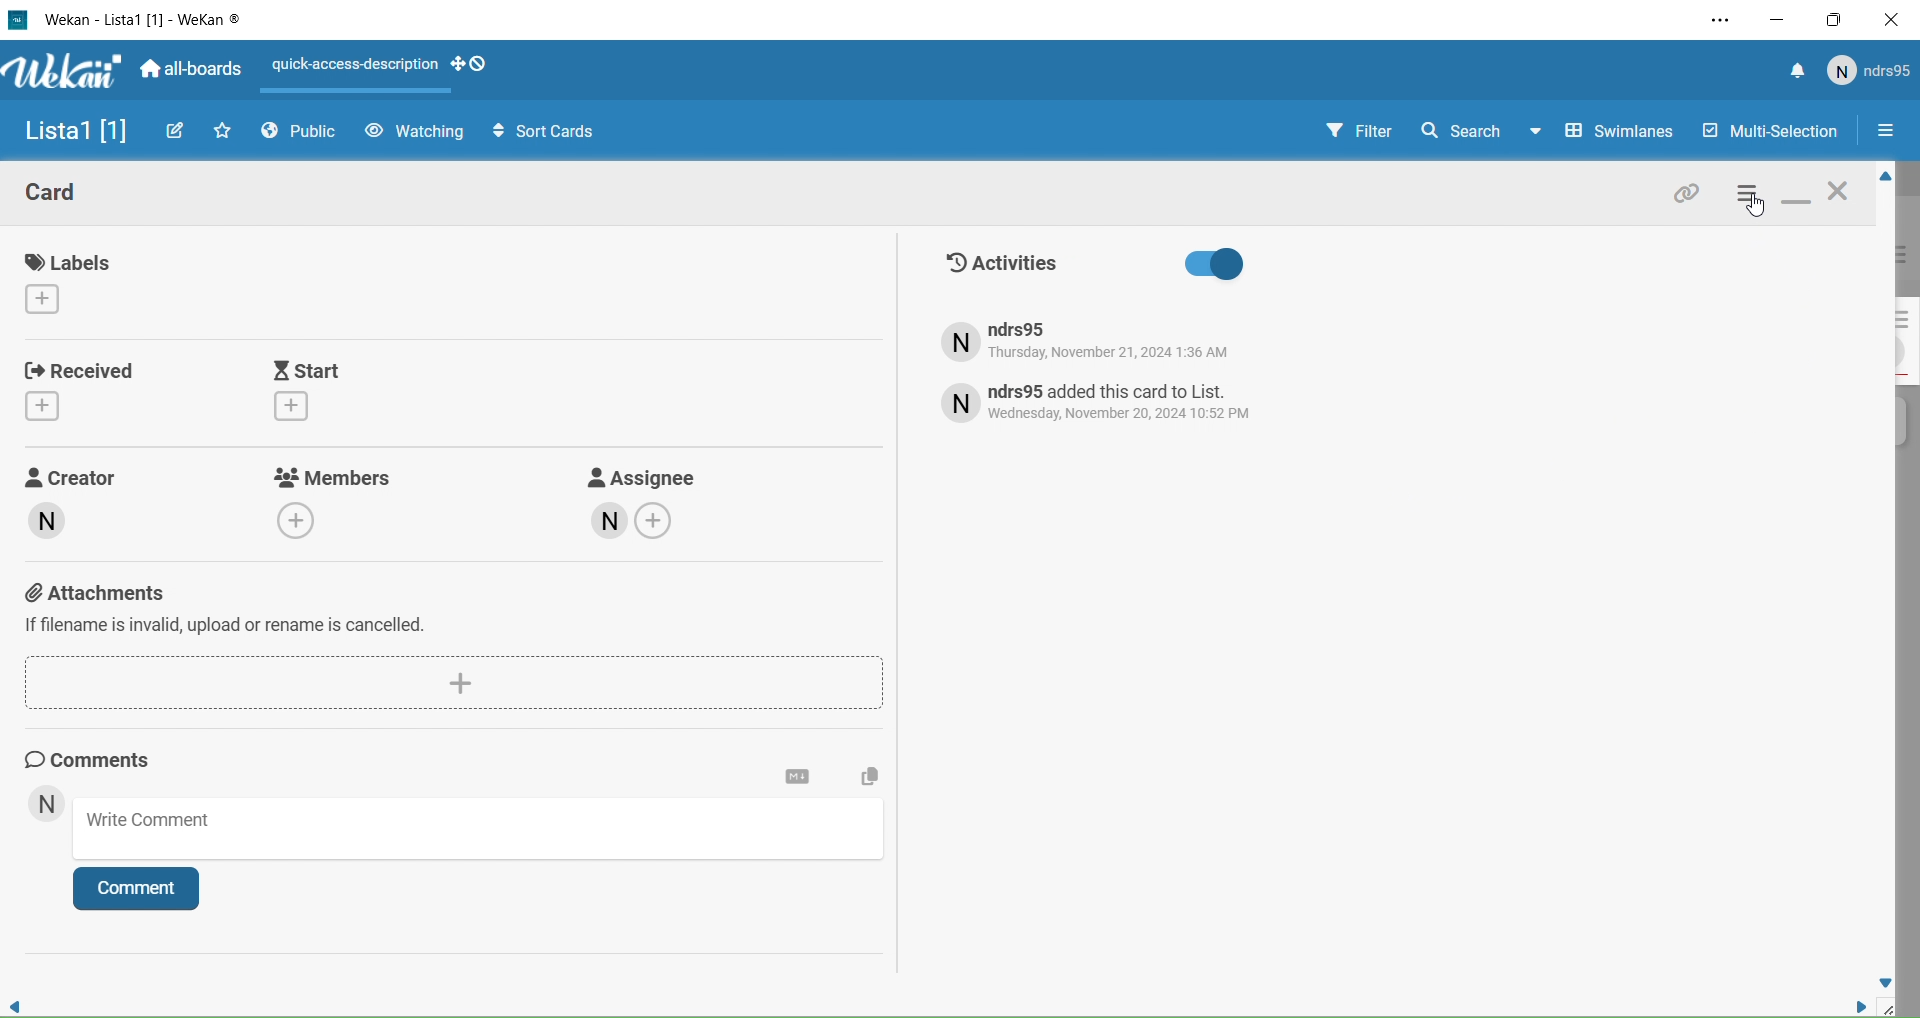 The width and height of the screenshot is (1920, 1018). What do you see at coordinates (65, 76) in the screenshot?
I see `Wekan` at bounding box center [65, 76].